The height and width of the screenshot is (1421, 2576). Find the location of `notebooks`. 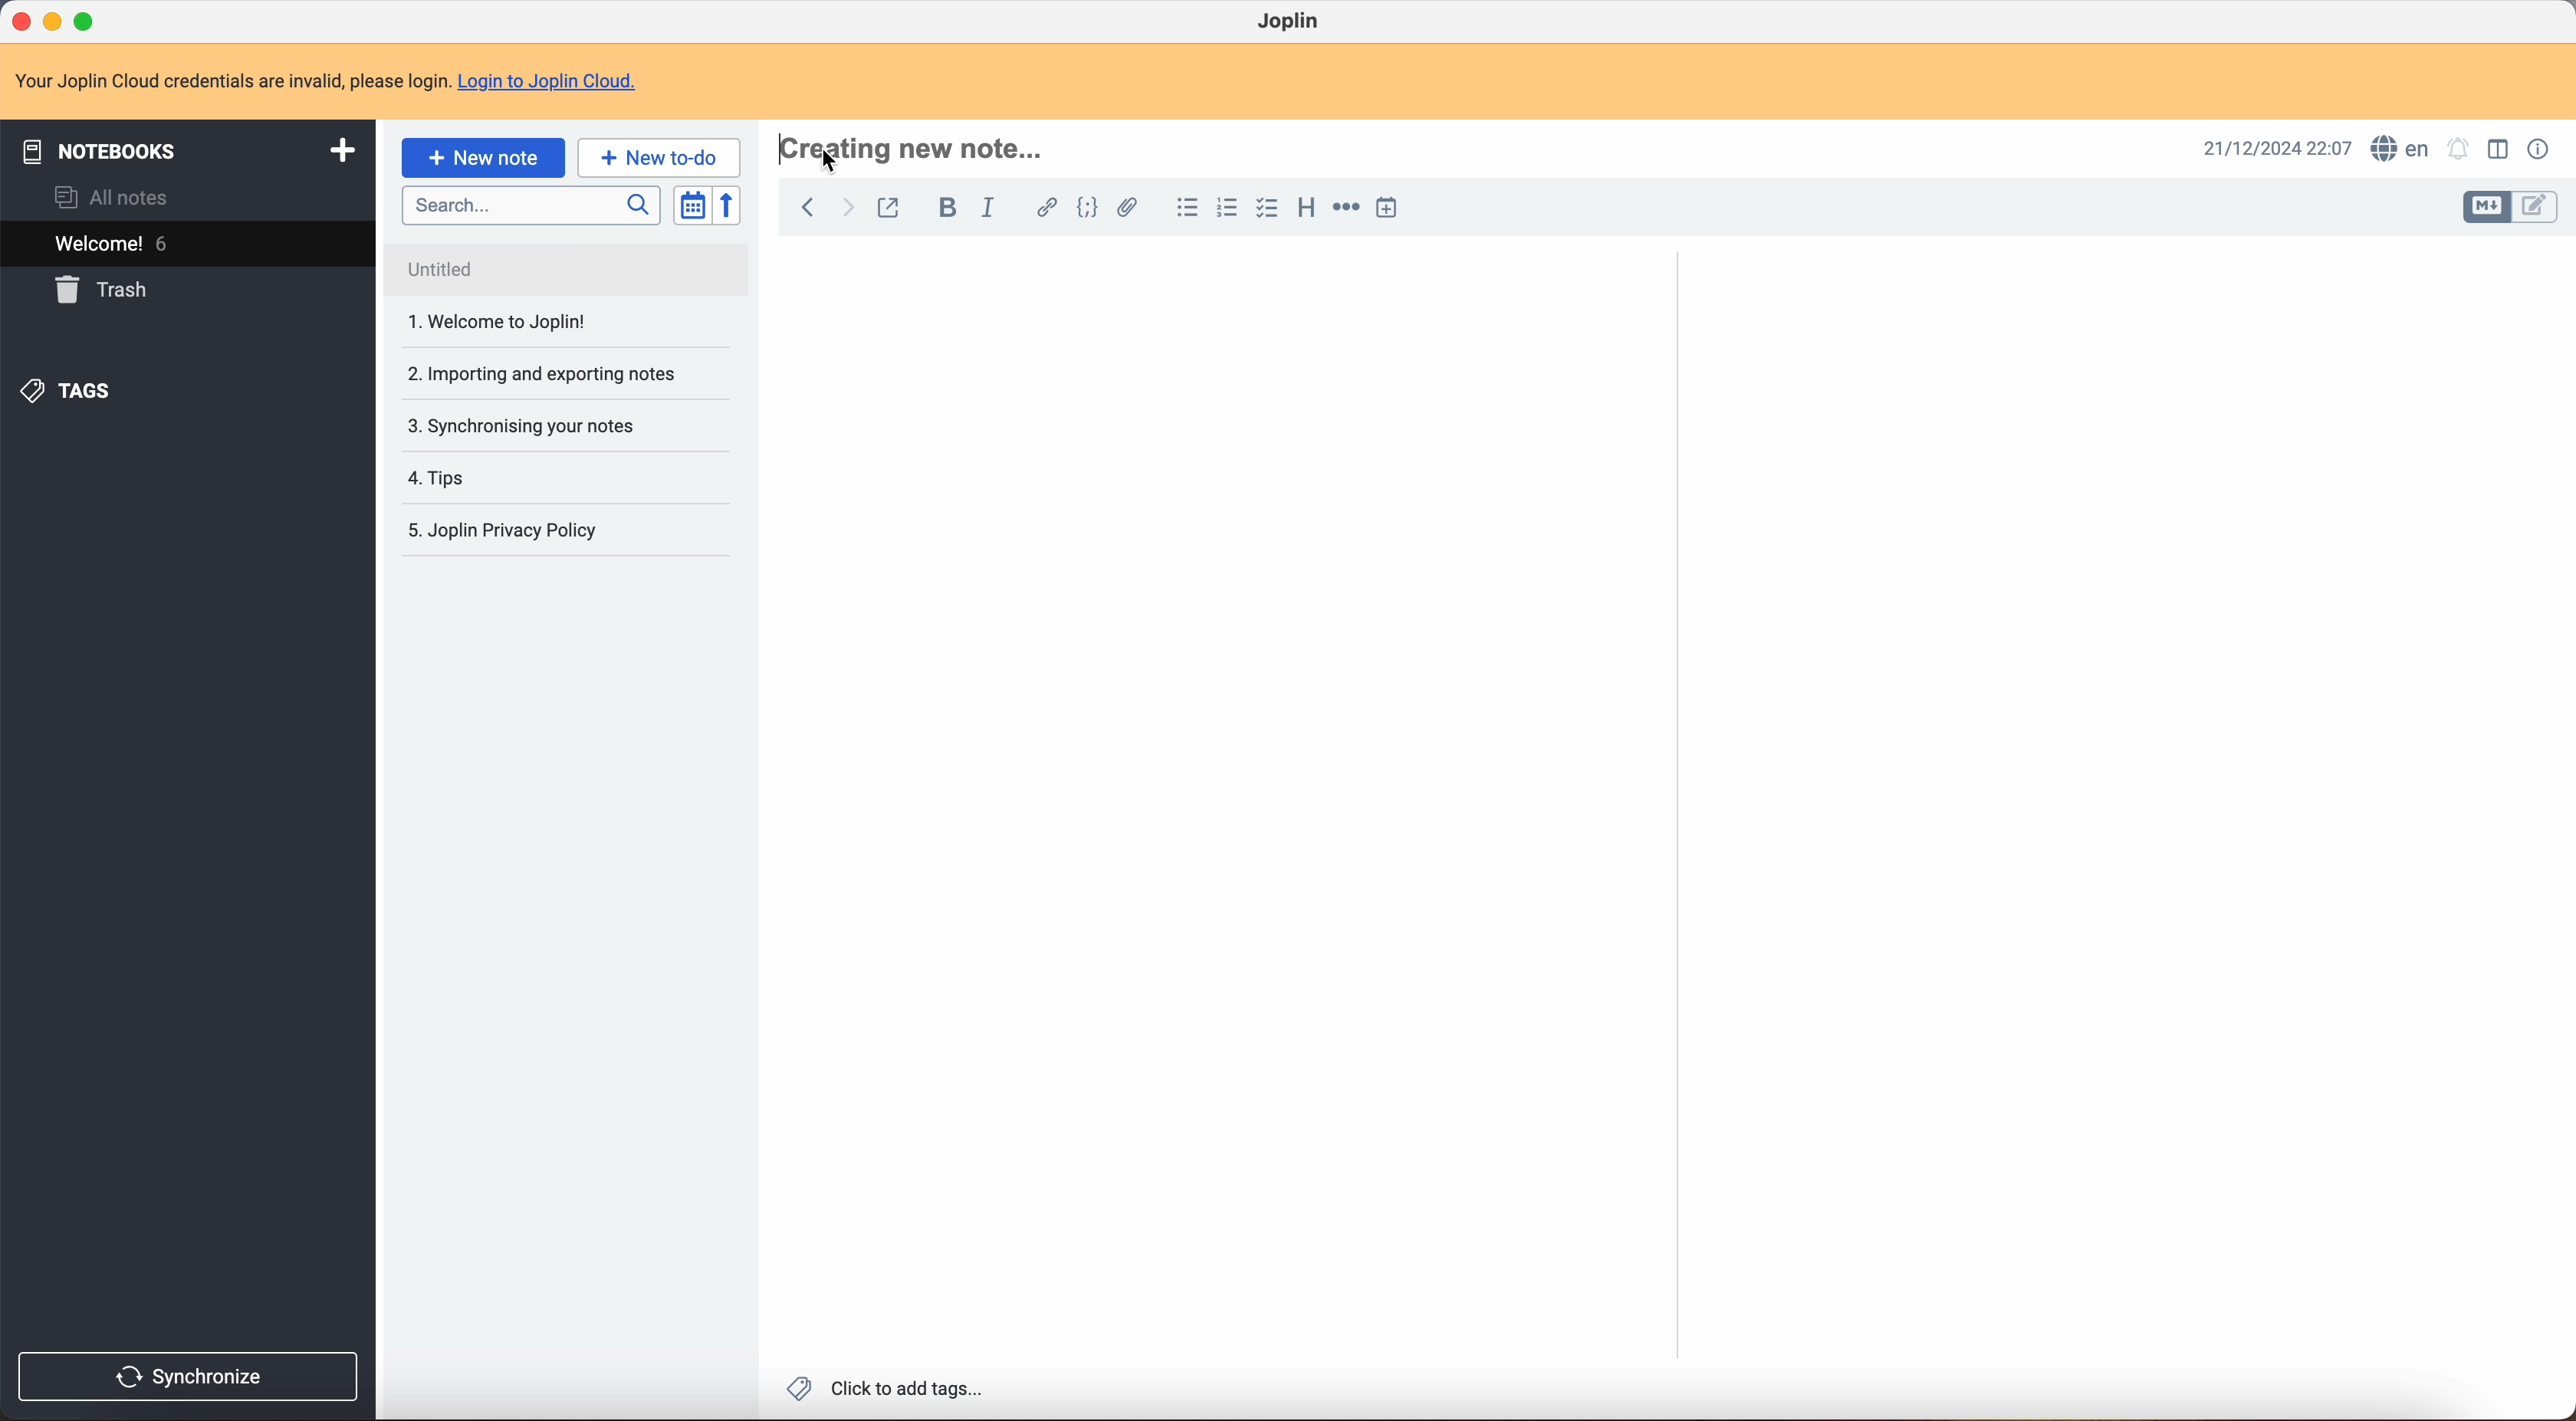

notebooks is located at coordinates (188, 148).